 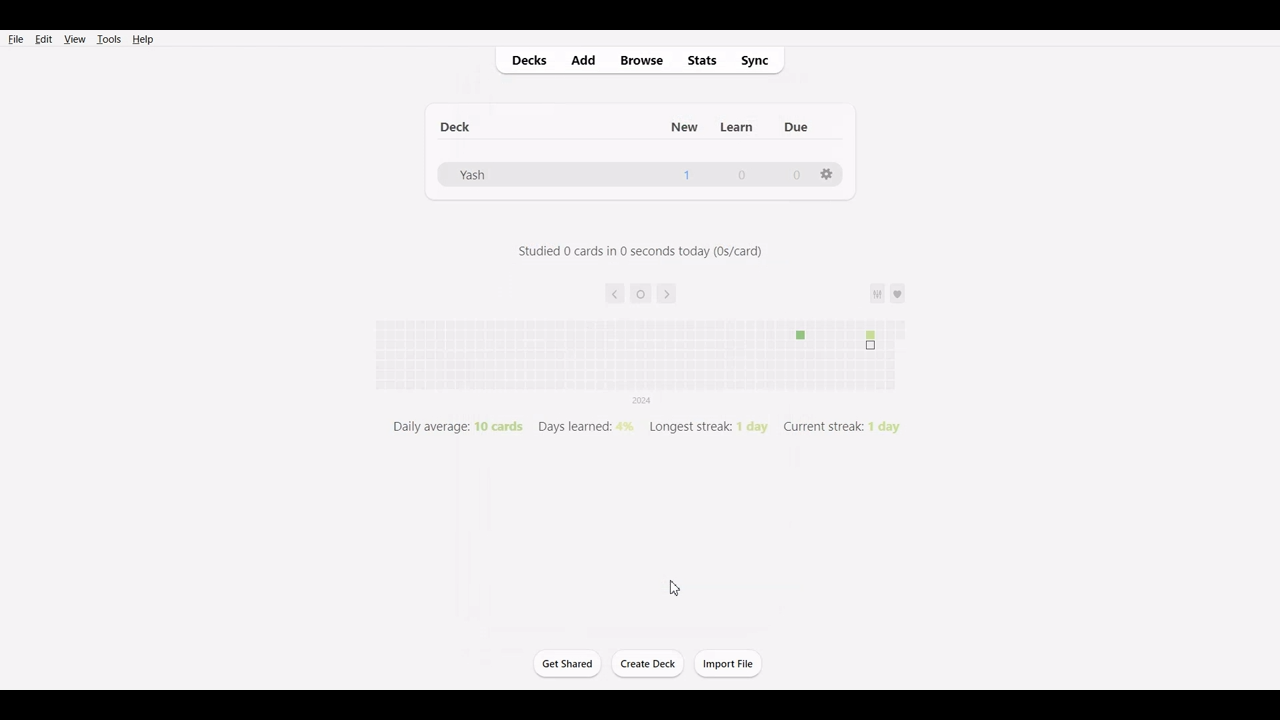 I want to click on Browse, so click(x=641, y=59).